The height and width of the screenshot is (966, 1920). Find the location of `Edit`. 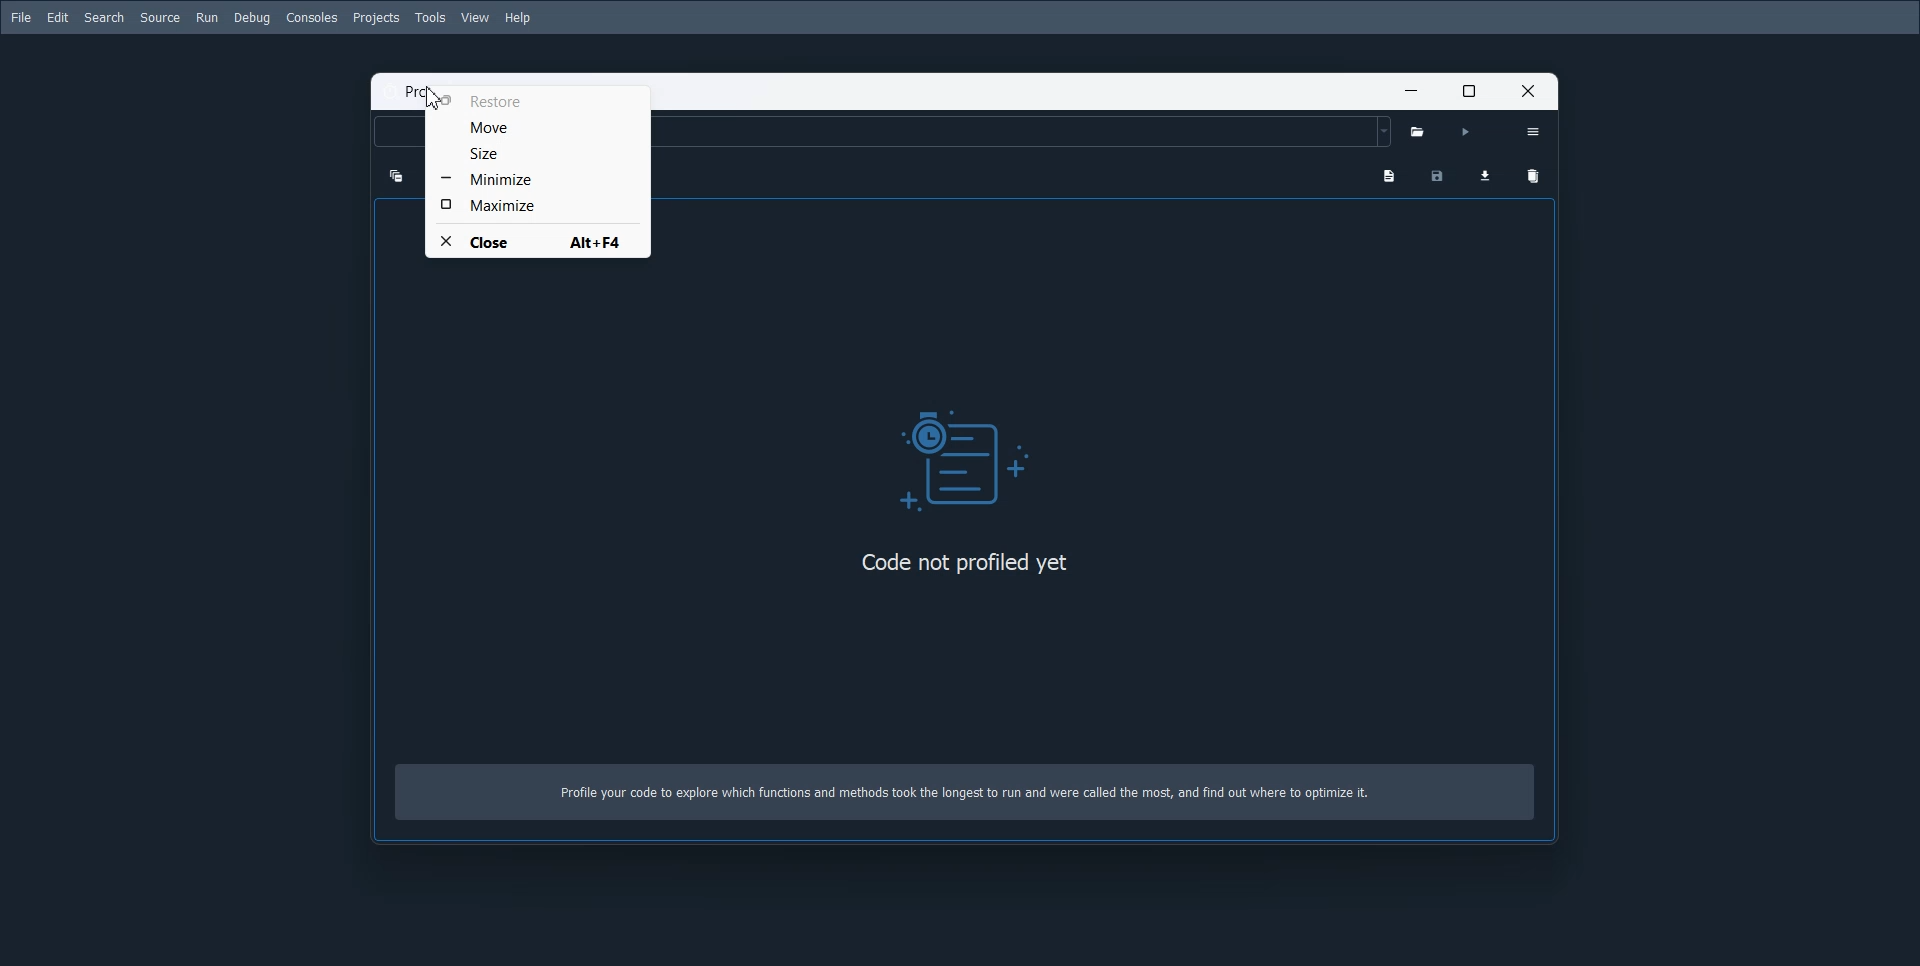

Edit is located at coordinates (58, 17).